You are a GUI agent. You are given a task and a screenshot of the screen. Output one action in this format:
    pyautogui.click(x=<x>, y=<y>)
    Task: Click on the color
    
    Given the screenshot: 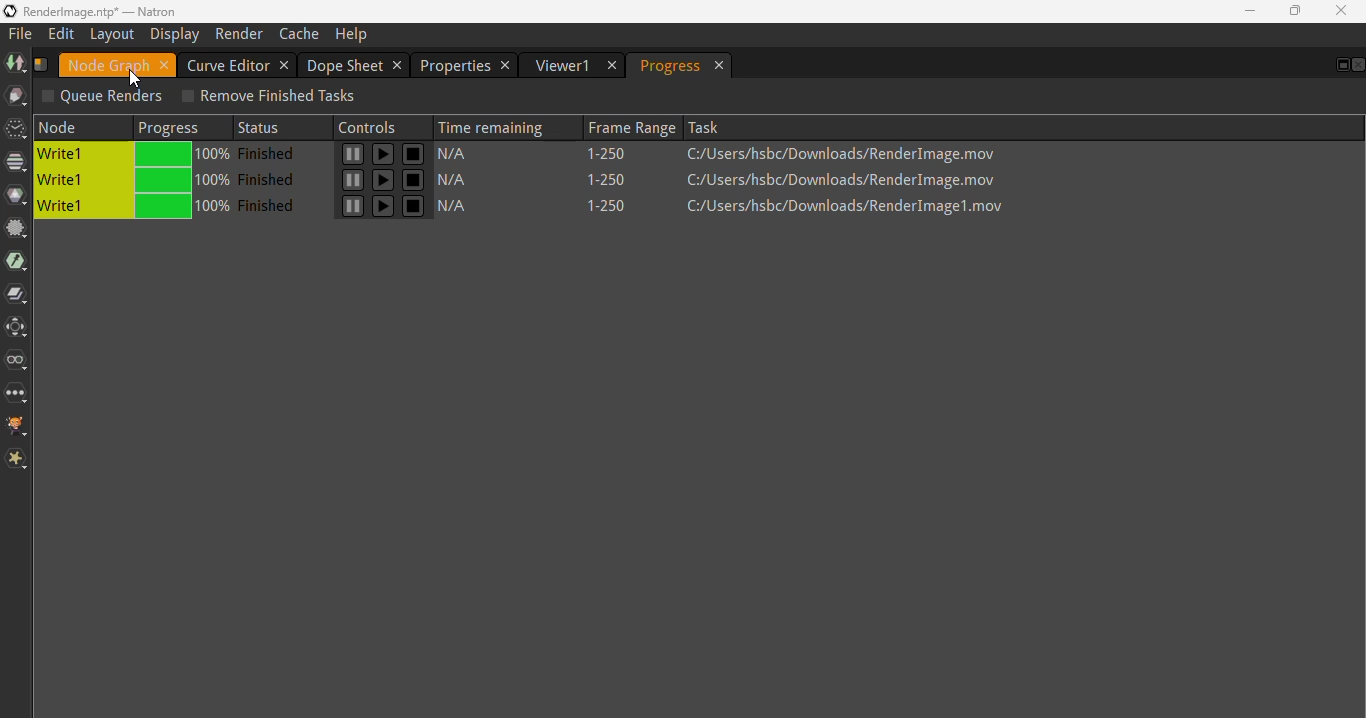 What is the action you would take?
    pyautogui.click(x=16, y=196)
    